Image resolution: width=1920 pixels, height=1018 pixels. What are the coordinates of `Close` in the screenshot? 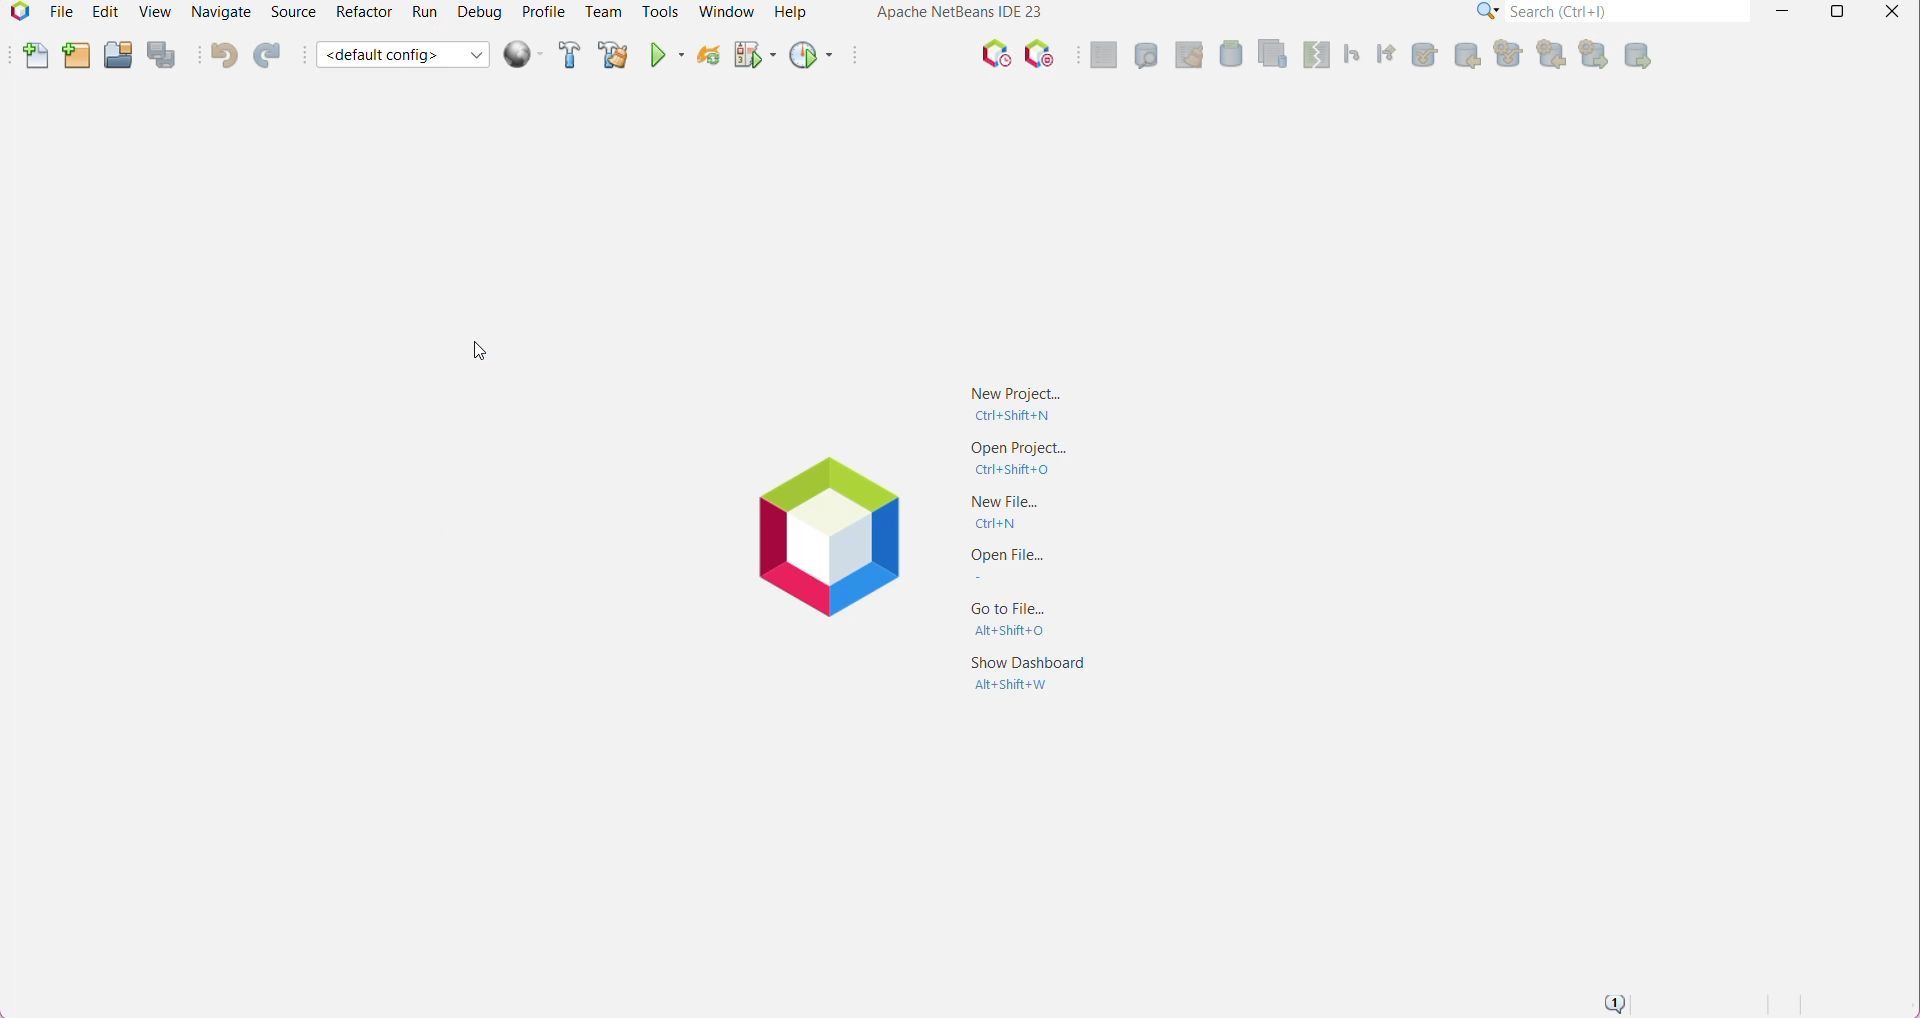 It's located at (1892, 13).